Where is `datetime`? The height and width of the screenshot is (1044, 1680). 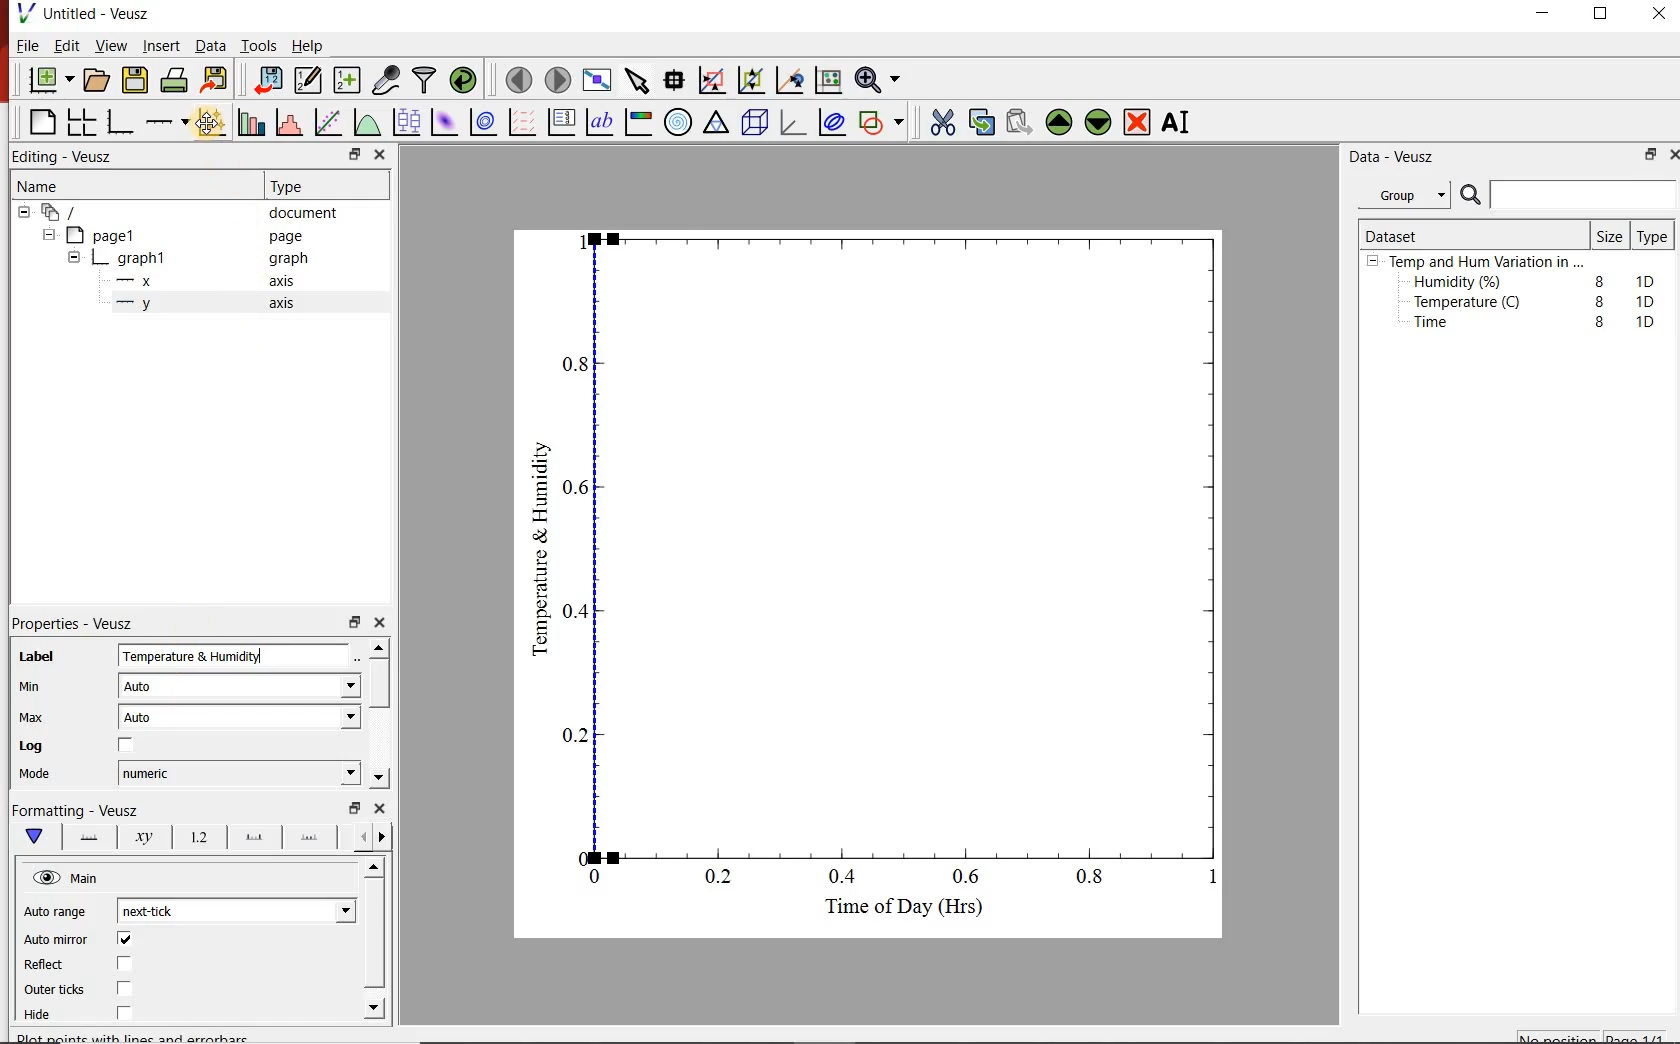 datetime is located at coordinates (153, 773).